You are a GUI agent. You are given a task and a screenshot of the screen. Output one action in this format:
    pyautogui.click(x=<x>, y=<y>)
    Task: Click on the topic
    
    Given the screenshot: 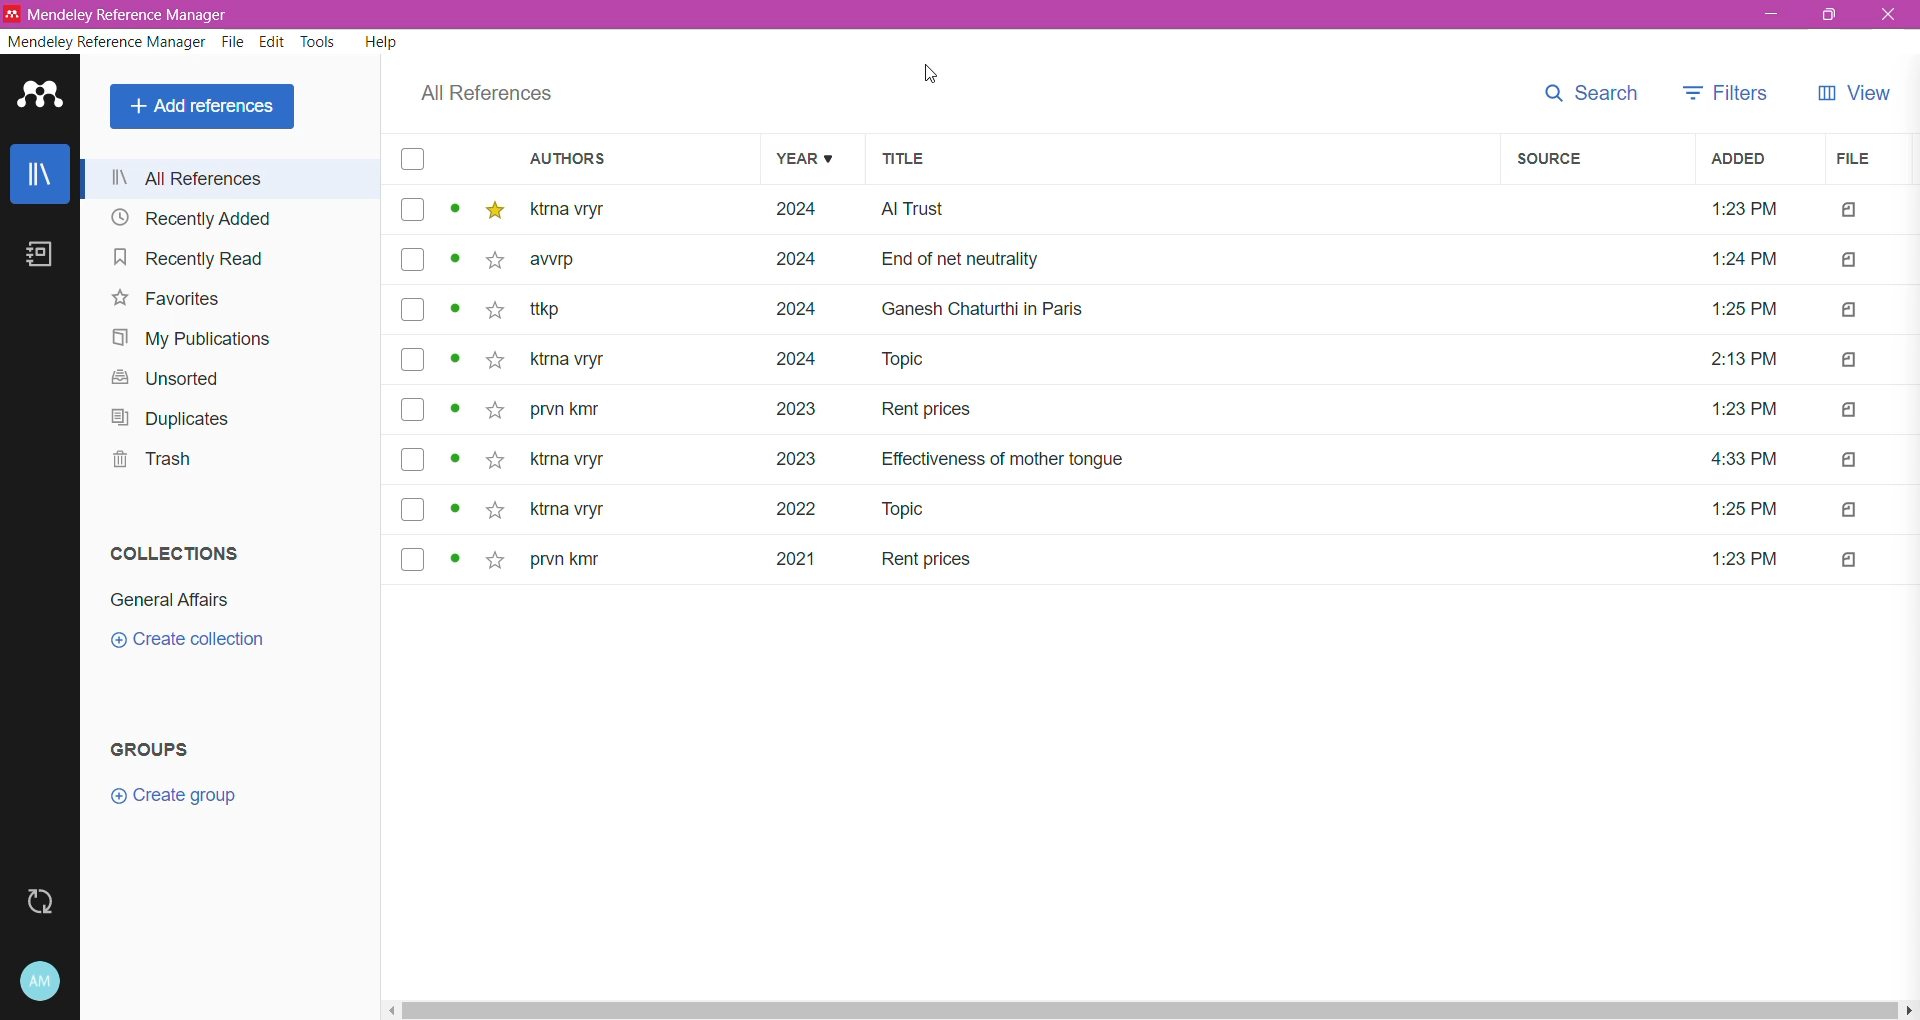 What is the action you would take?
    pyautogui.click(x=908, y=359)
    